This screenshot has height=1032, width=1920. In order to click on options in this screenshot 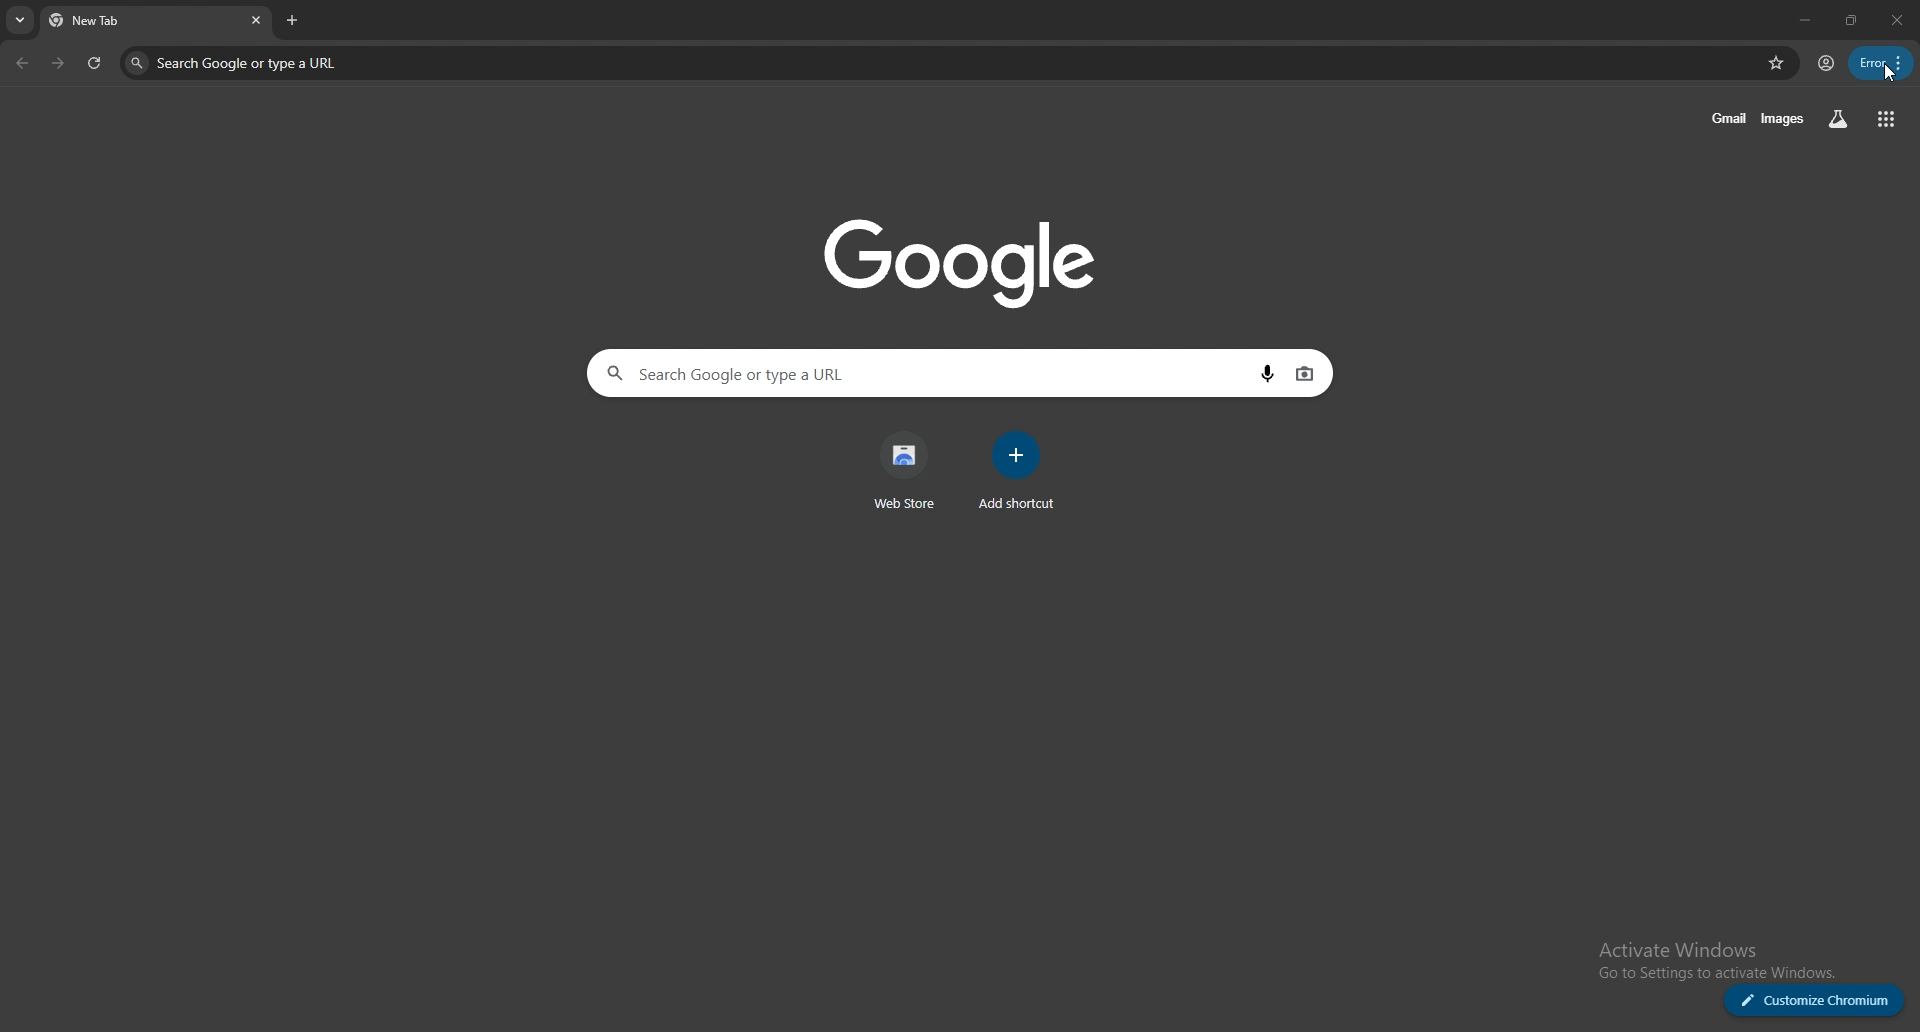, I will do `click(1881, 63)`.